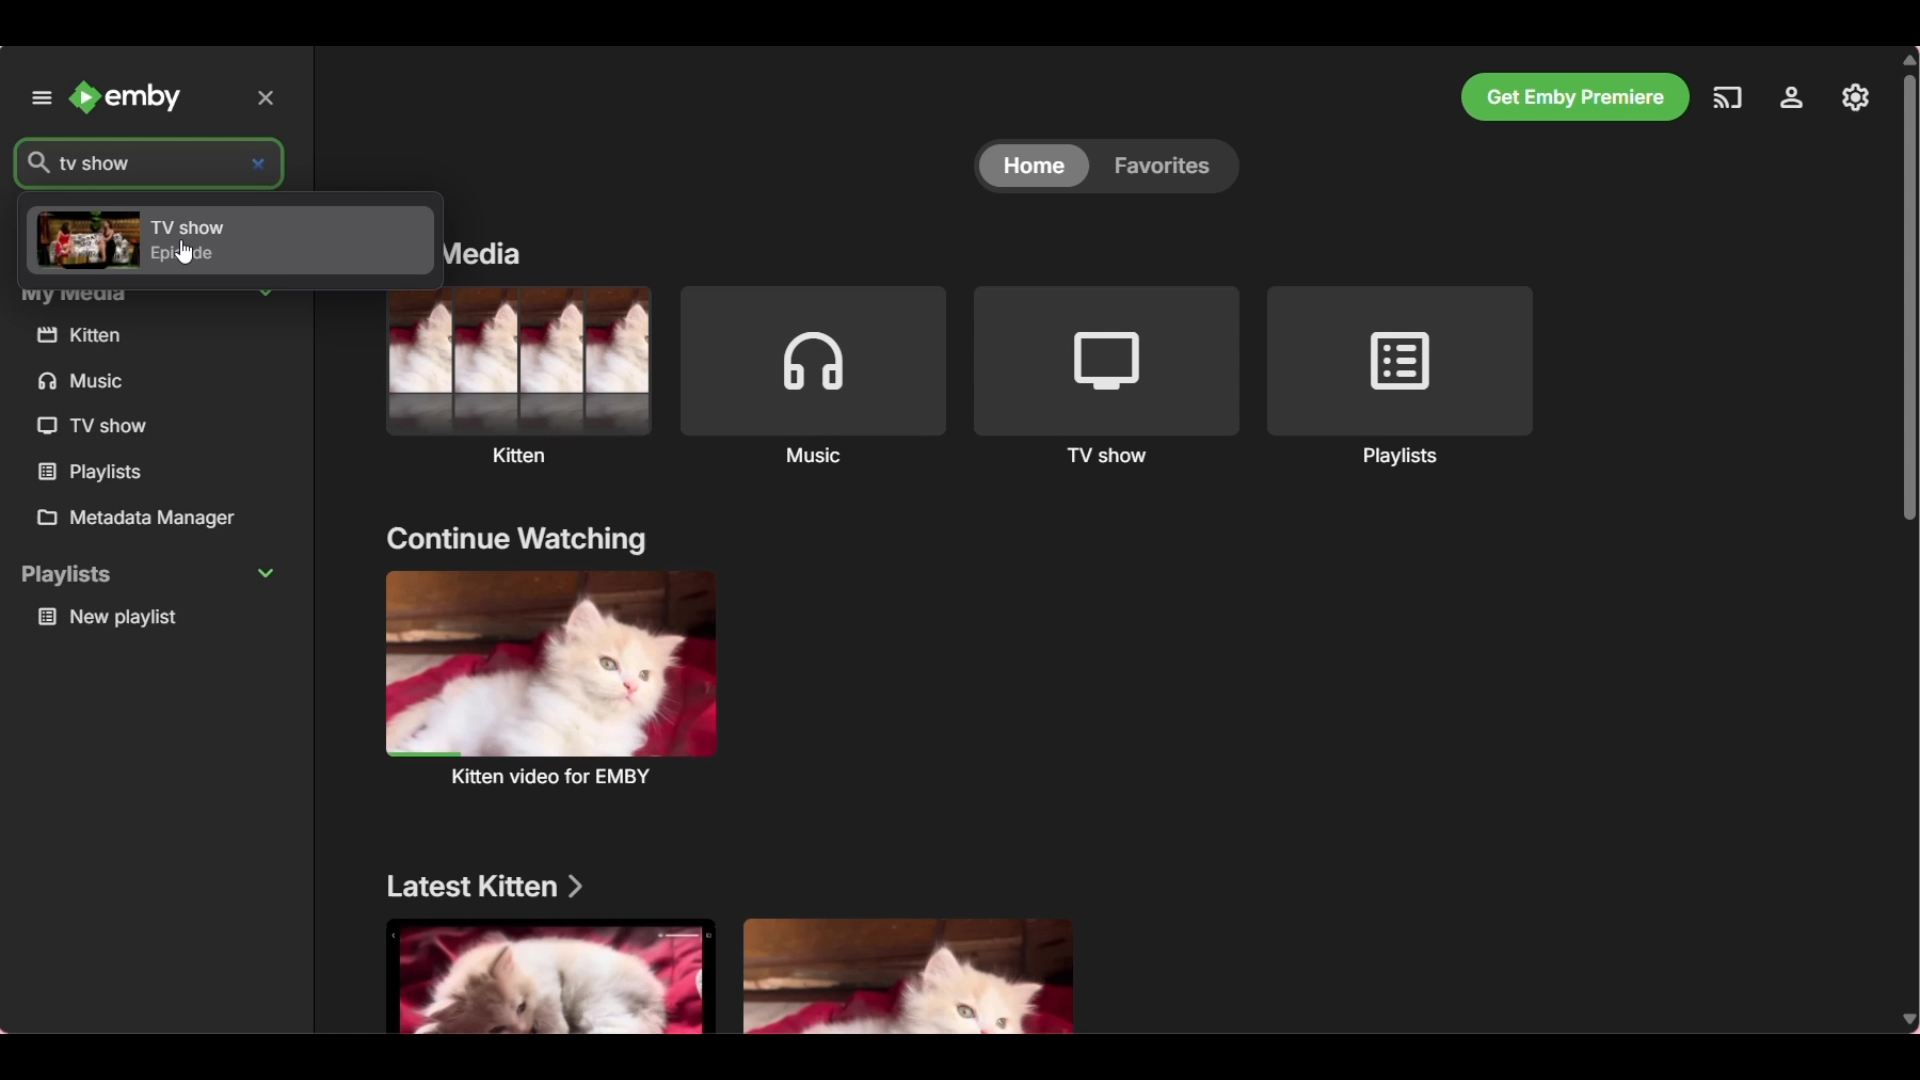 Image resolution: width=1920 pixels, height=1080 pixels. I want to click on Kitten , so click(518, 373).